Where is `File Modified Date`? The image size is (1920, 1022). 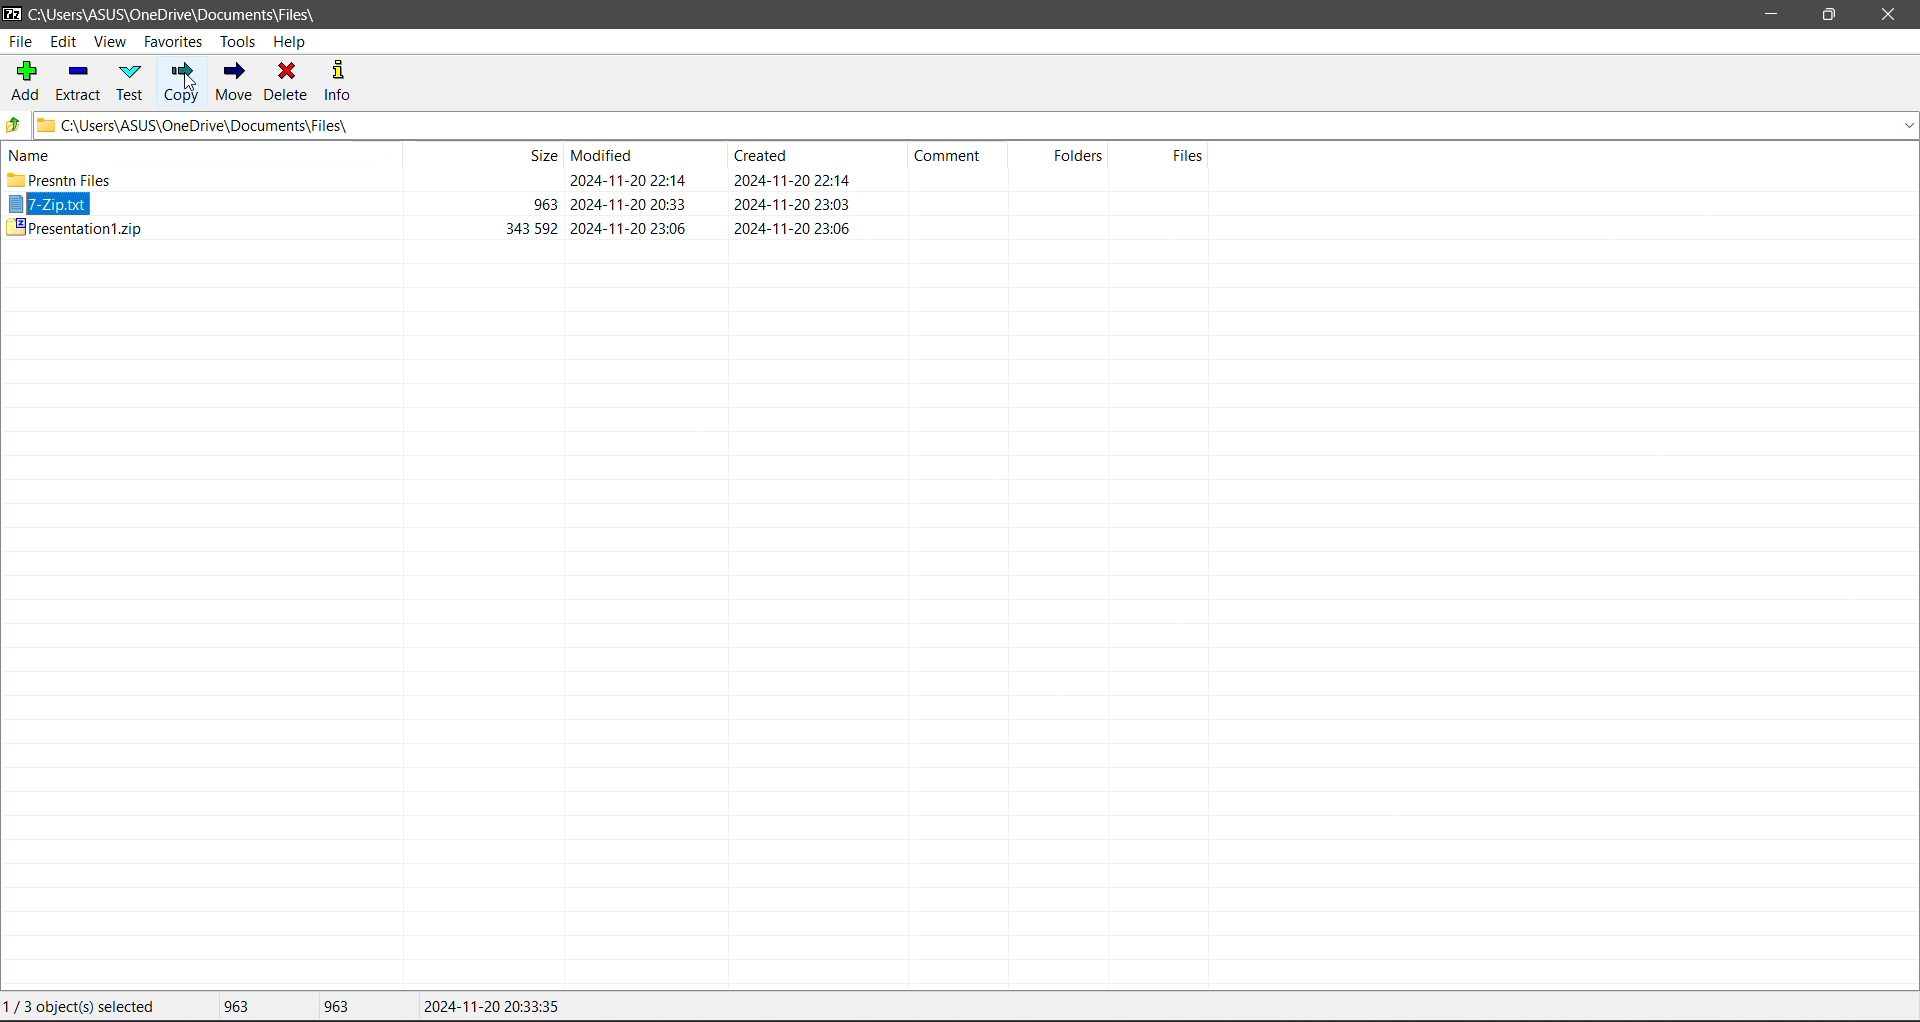 File Modified Date is located at coordinates (632, 192).